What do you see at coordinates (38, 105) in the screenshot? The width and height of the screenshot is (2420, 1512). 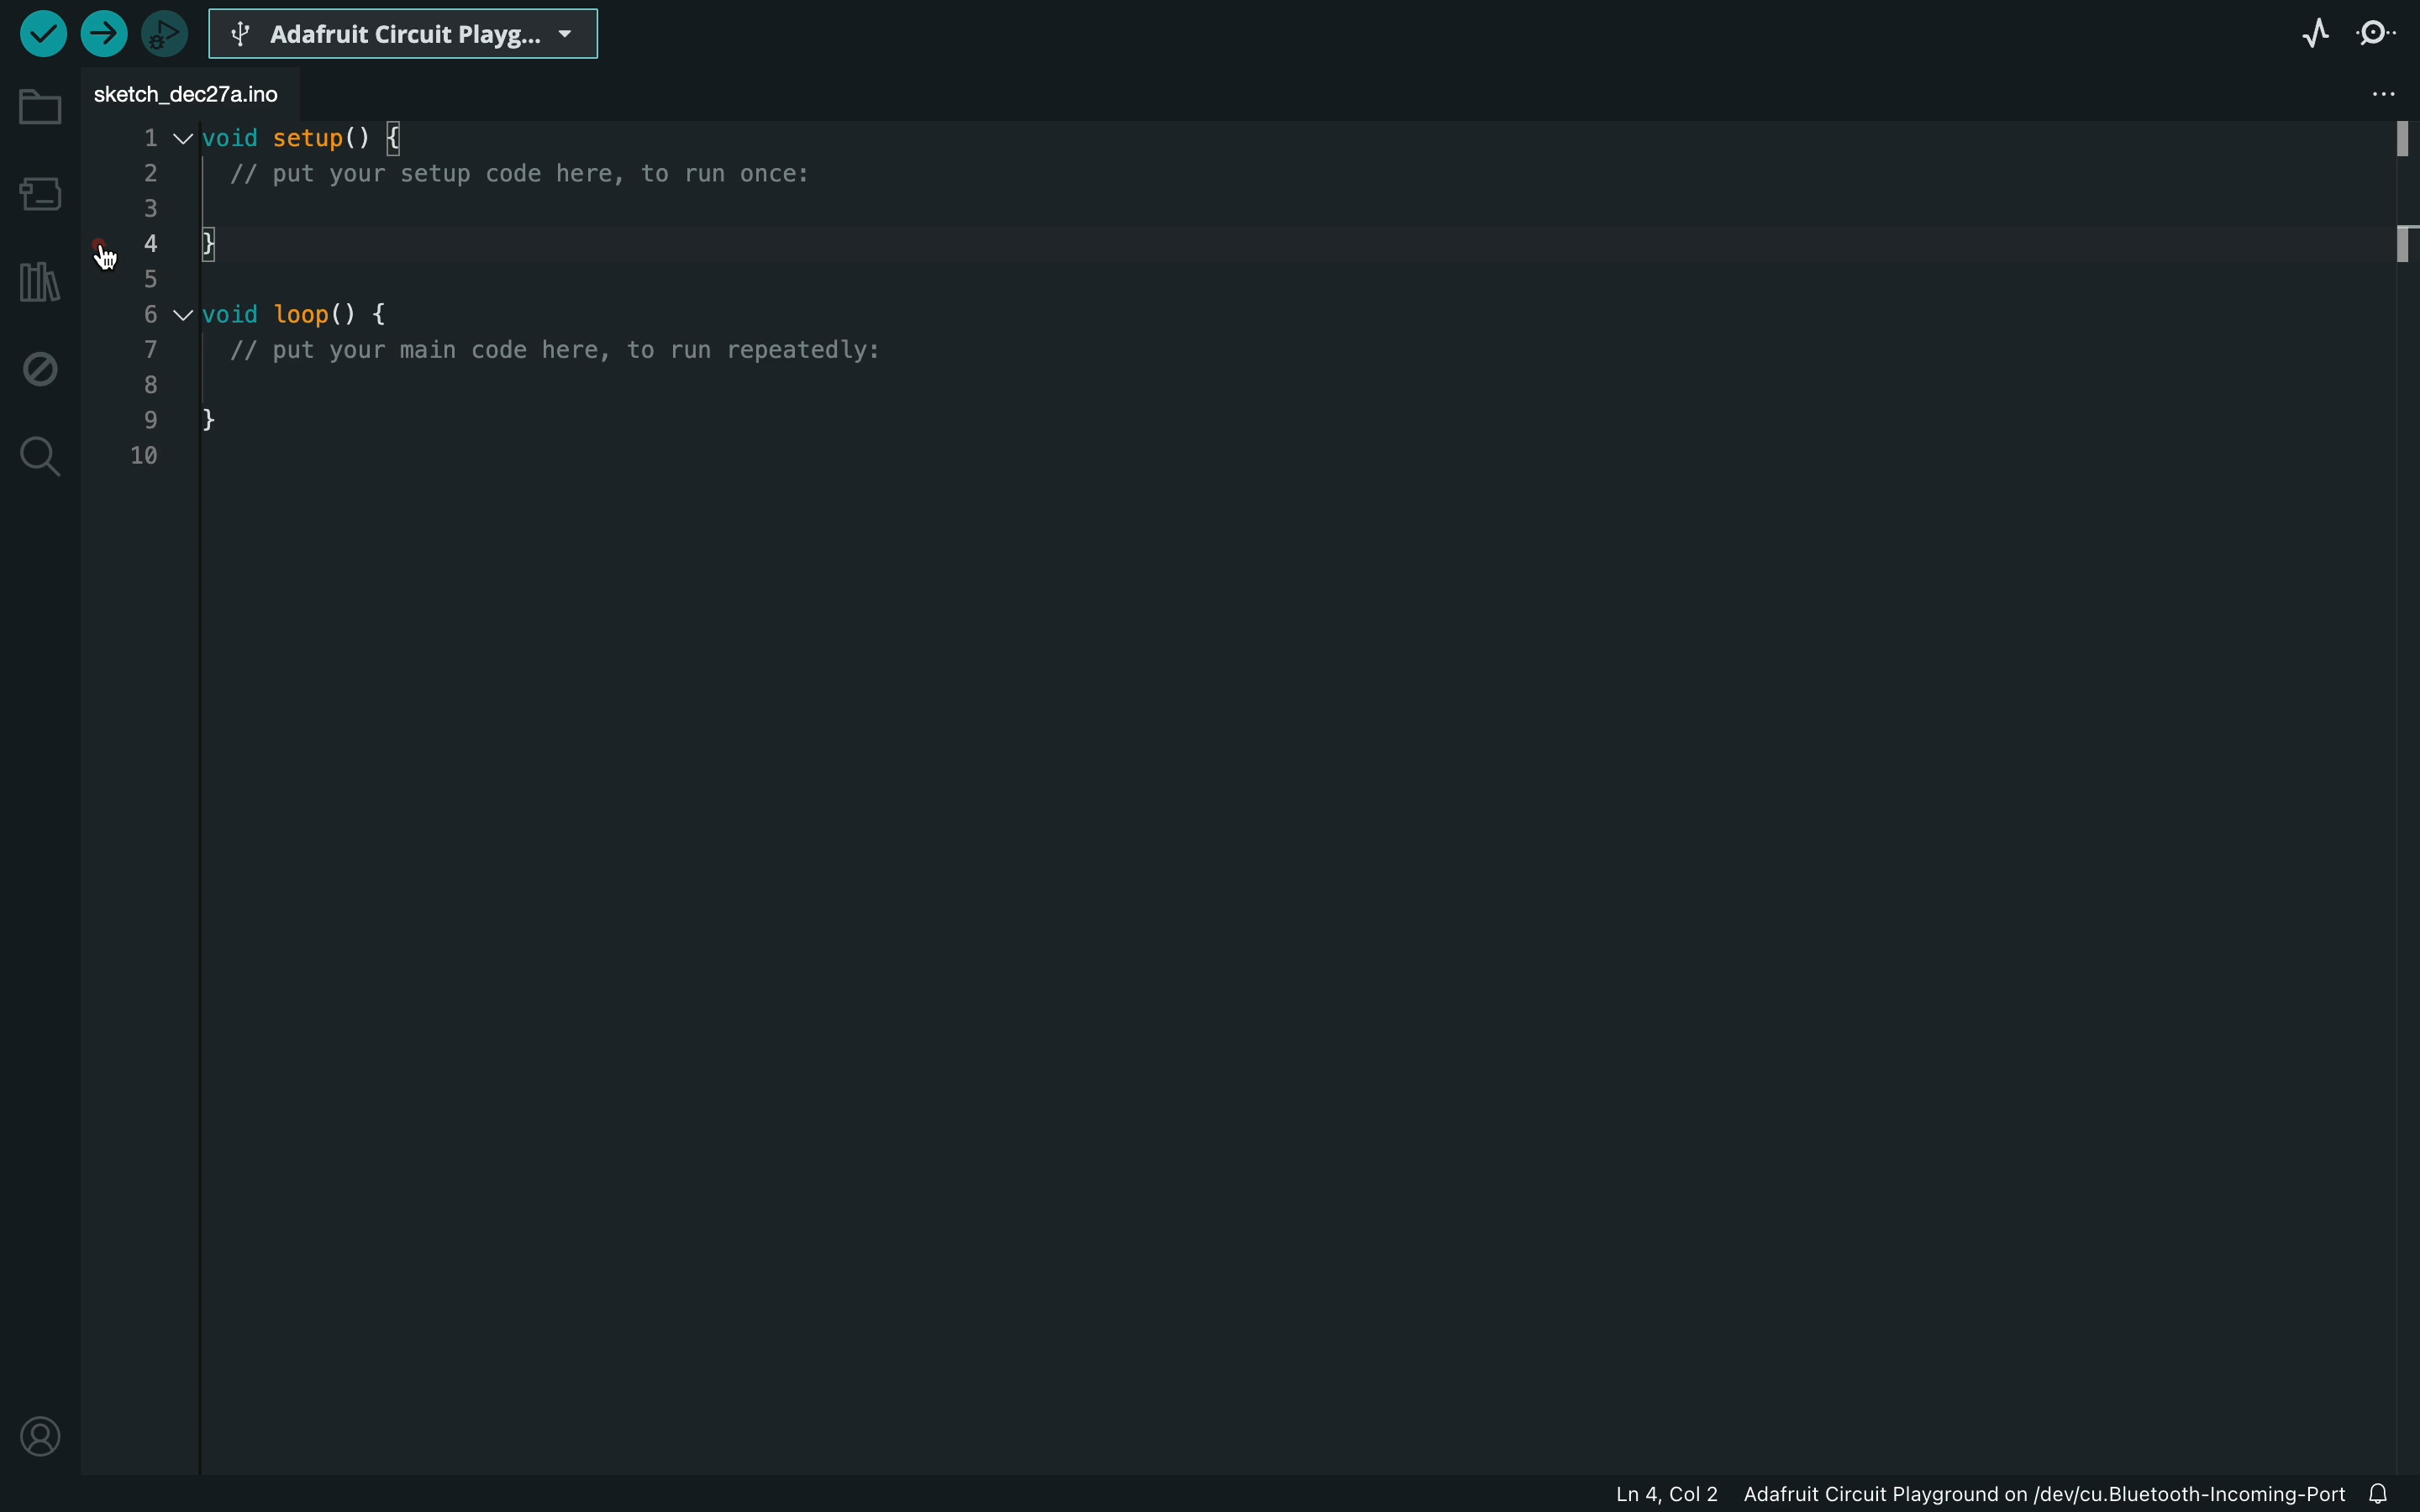 I see `folder` at bounding box center [38, 105].